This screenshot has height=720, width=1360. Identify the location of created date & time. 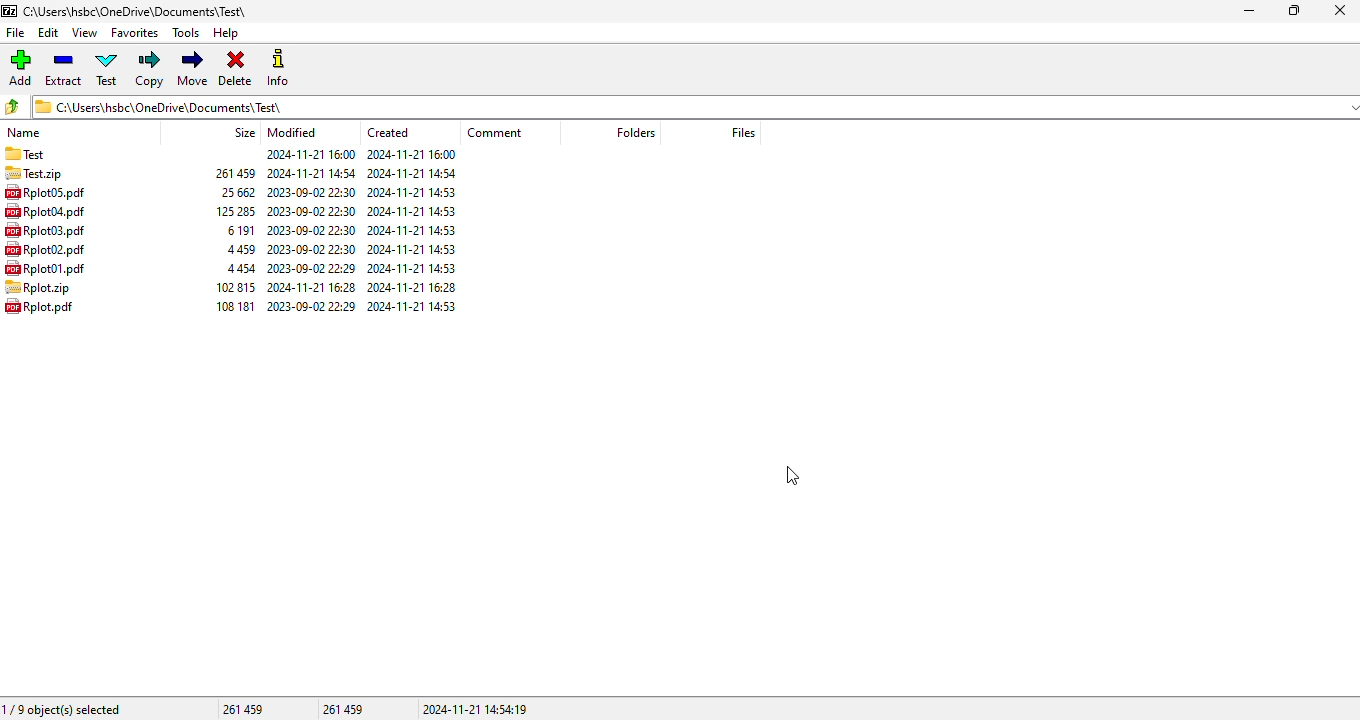
(413, 211).